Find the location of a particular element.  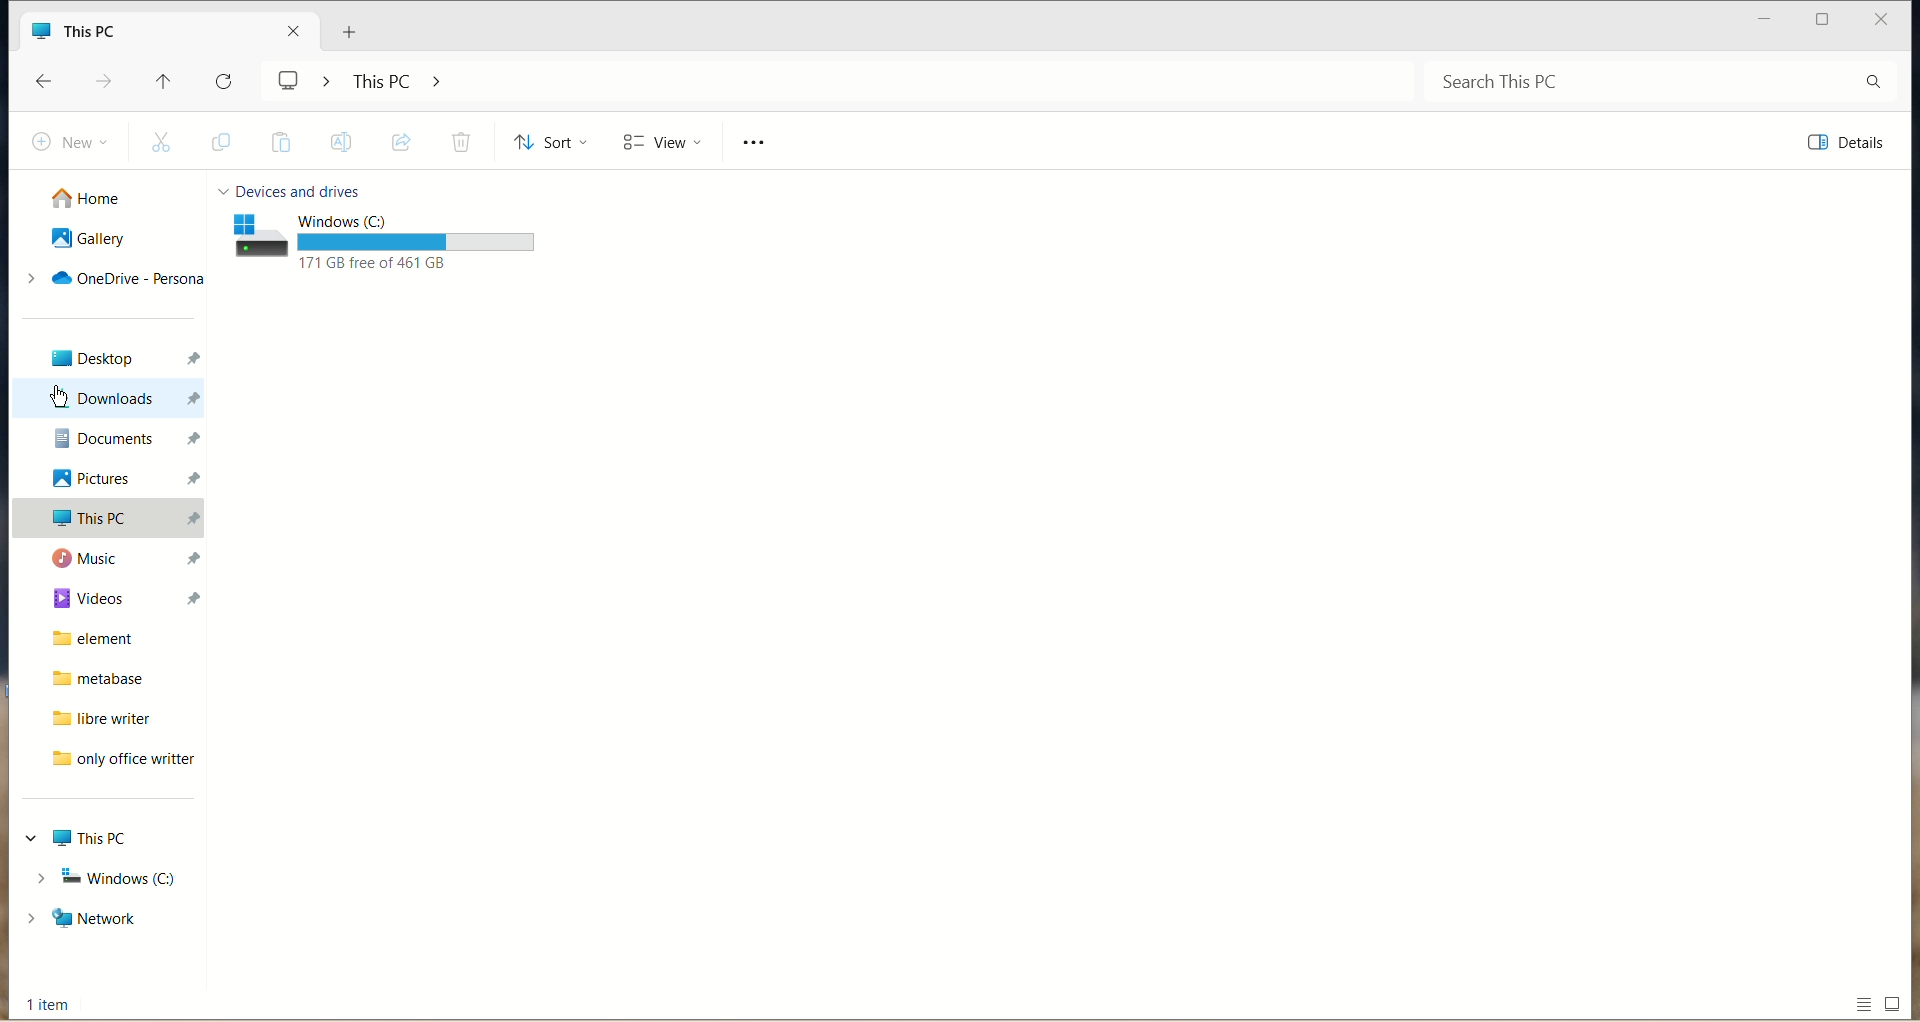

back is located at coordinates (49, 84).